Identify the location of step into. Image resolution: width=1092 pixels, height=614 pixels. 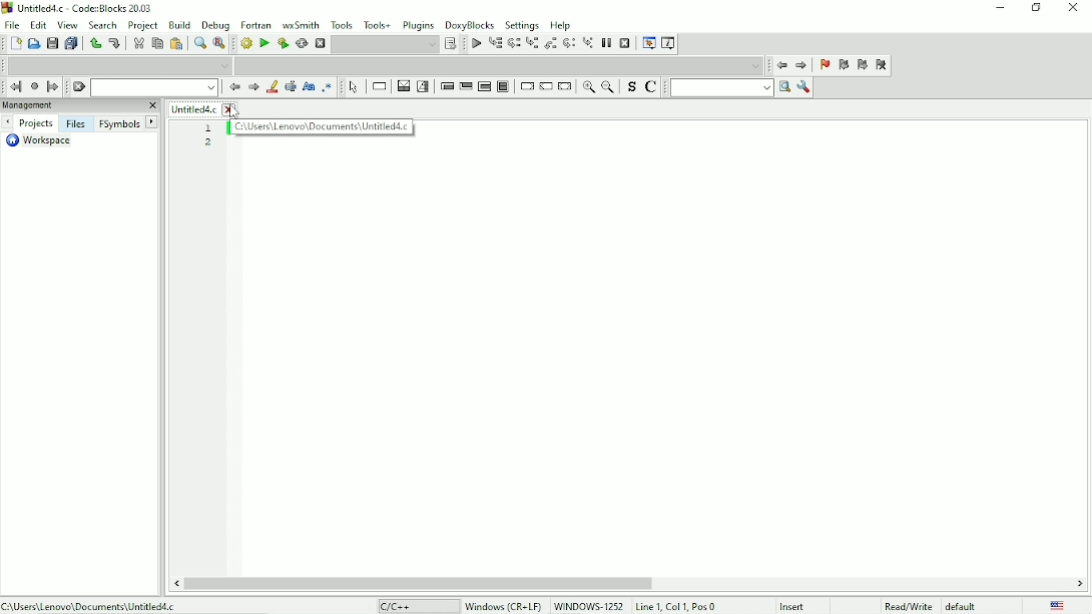
(531, 44).